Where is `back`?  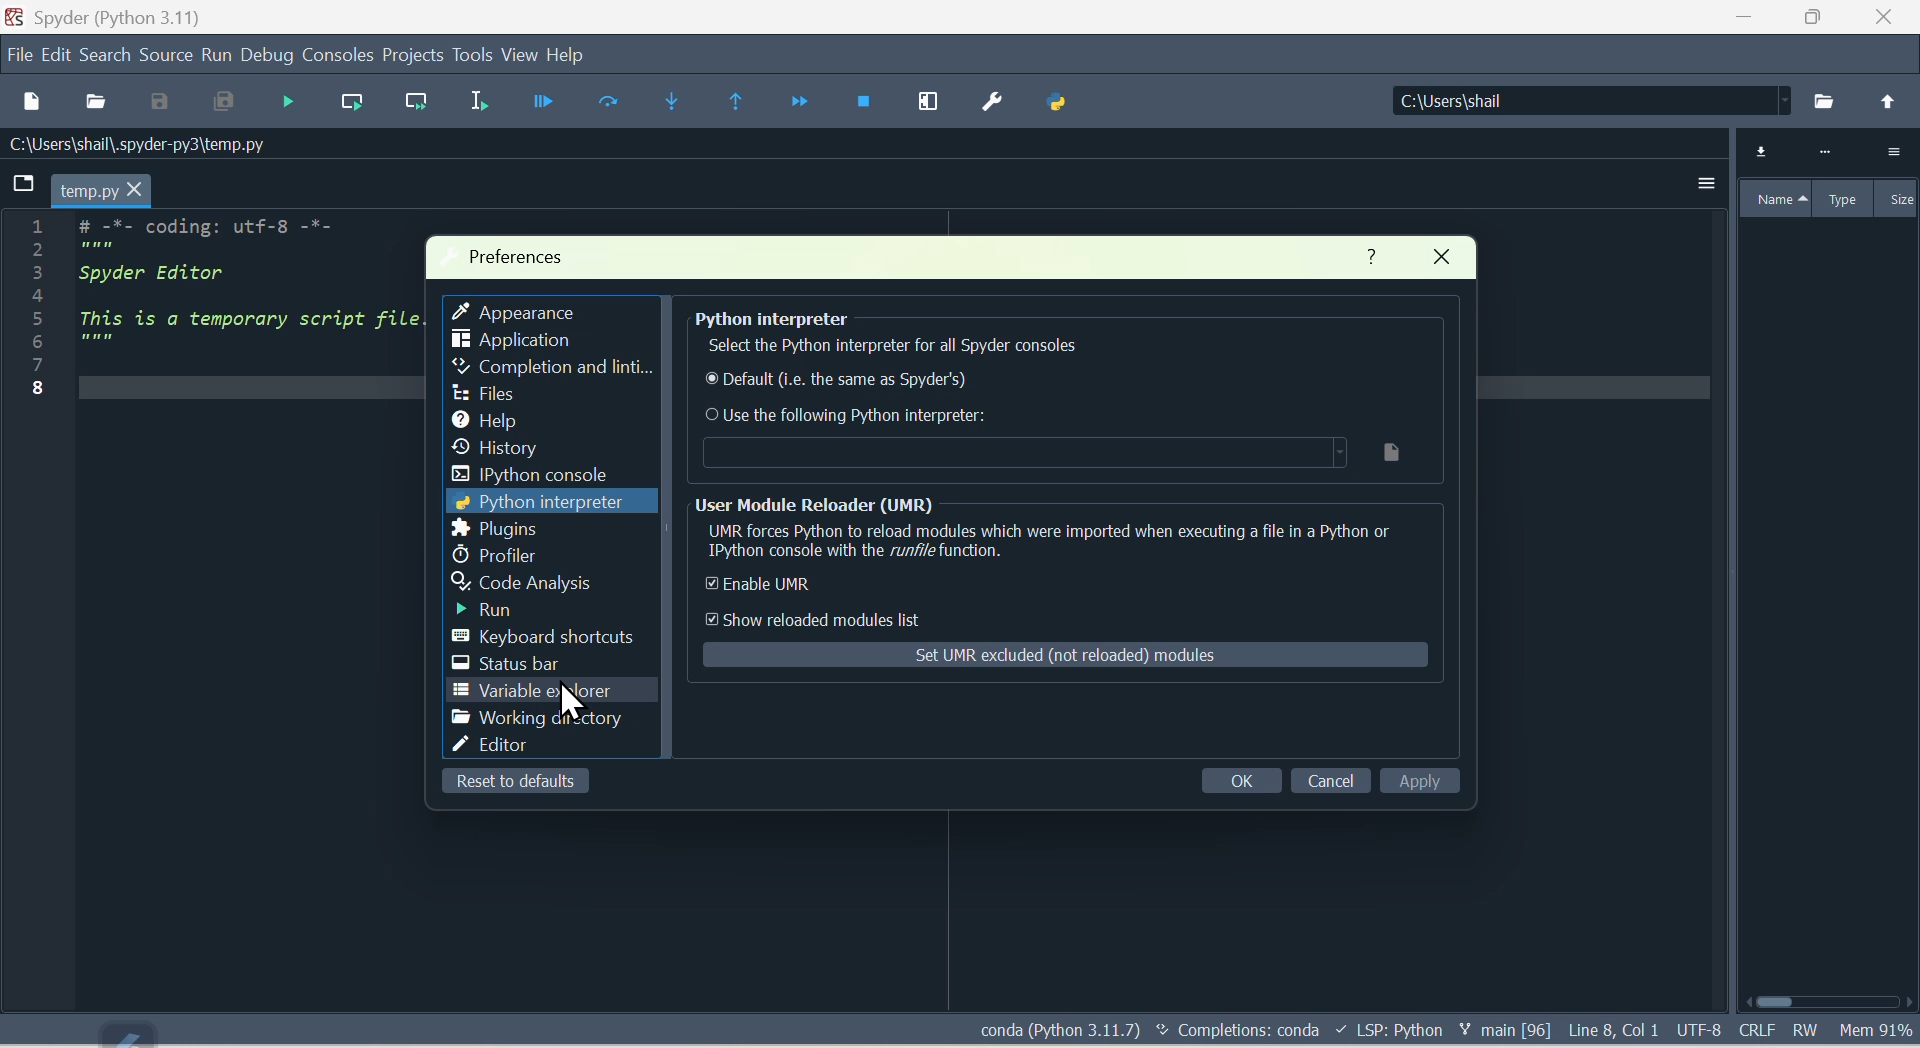 back is located at coordinates (1888, 101).